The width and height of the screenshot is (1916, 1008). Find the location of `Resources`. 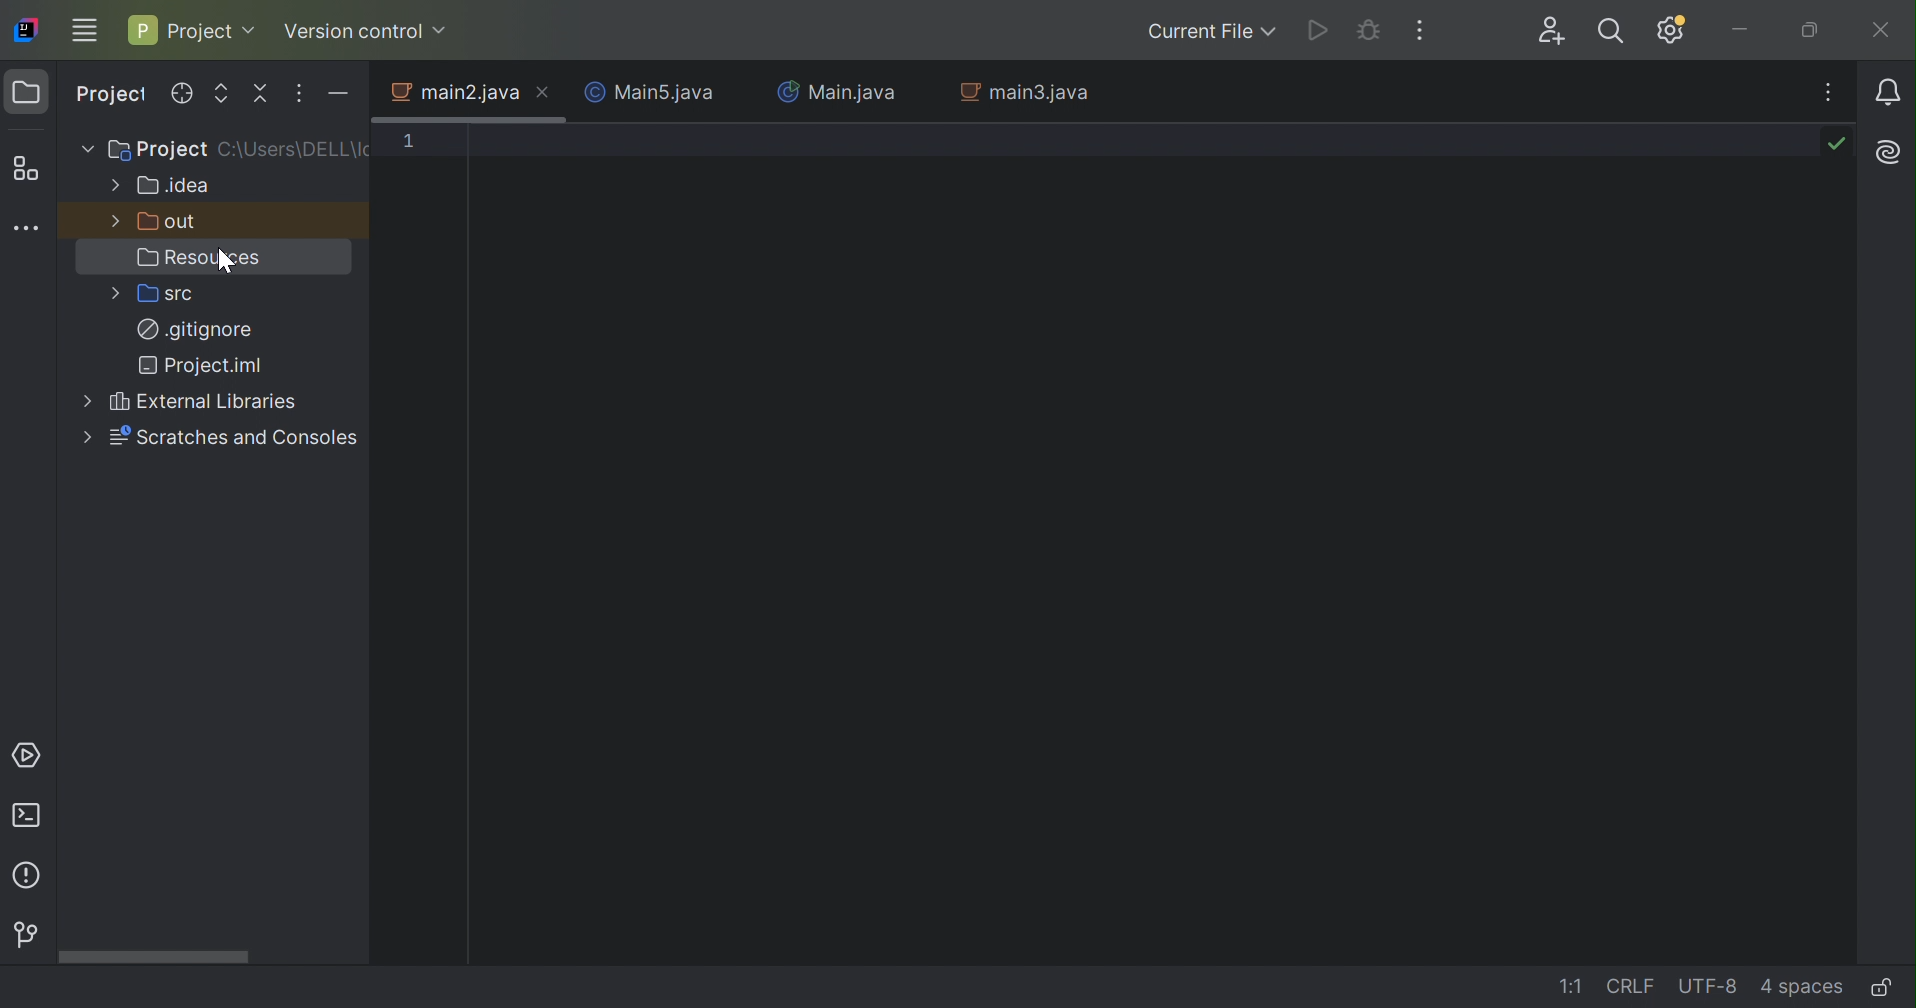

Resources is located at coordinates (203, 258).